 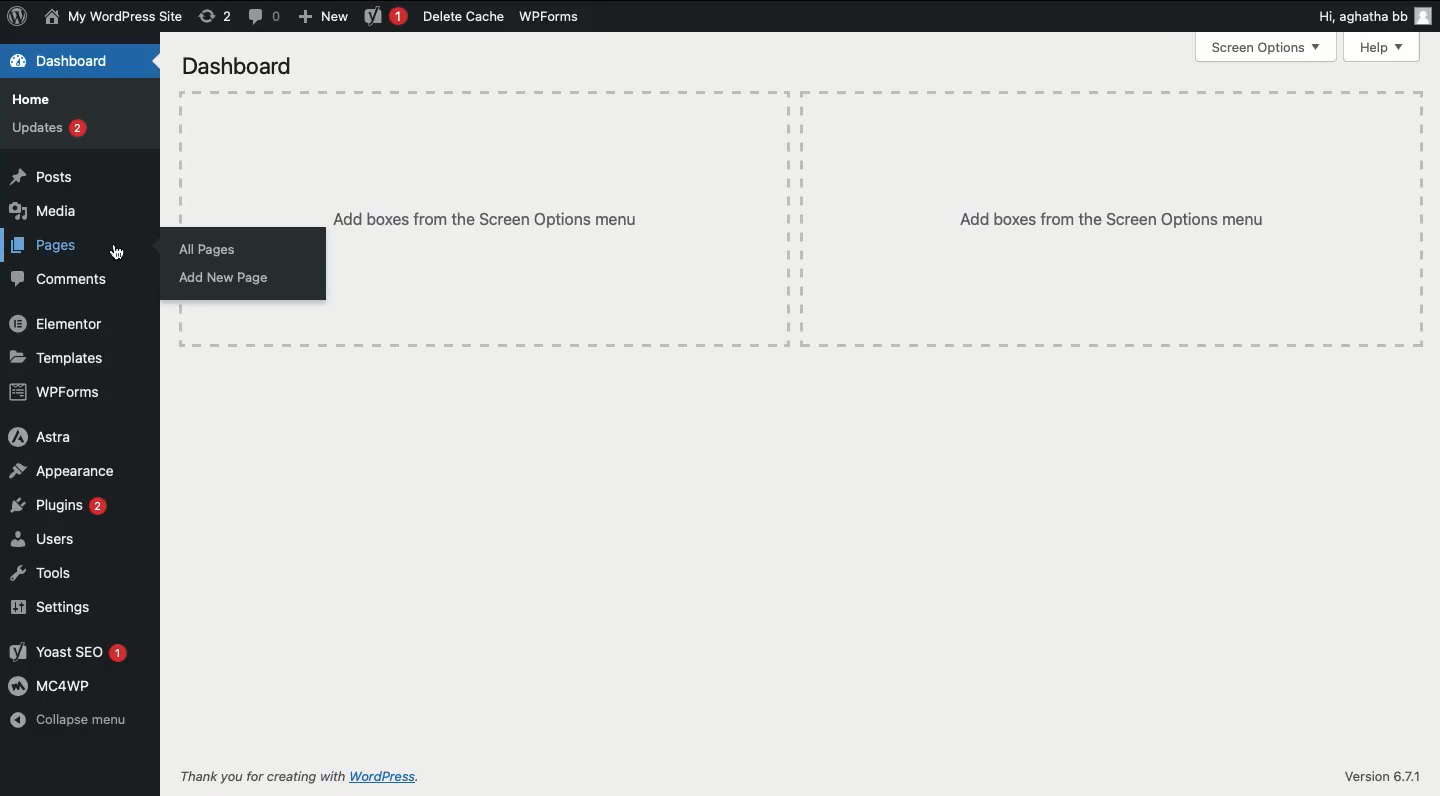 I want to click on Pages, so click(x=44, y=246).